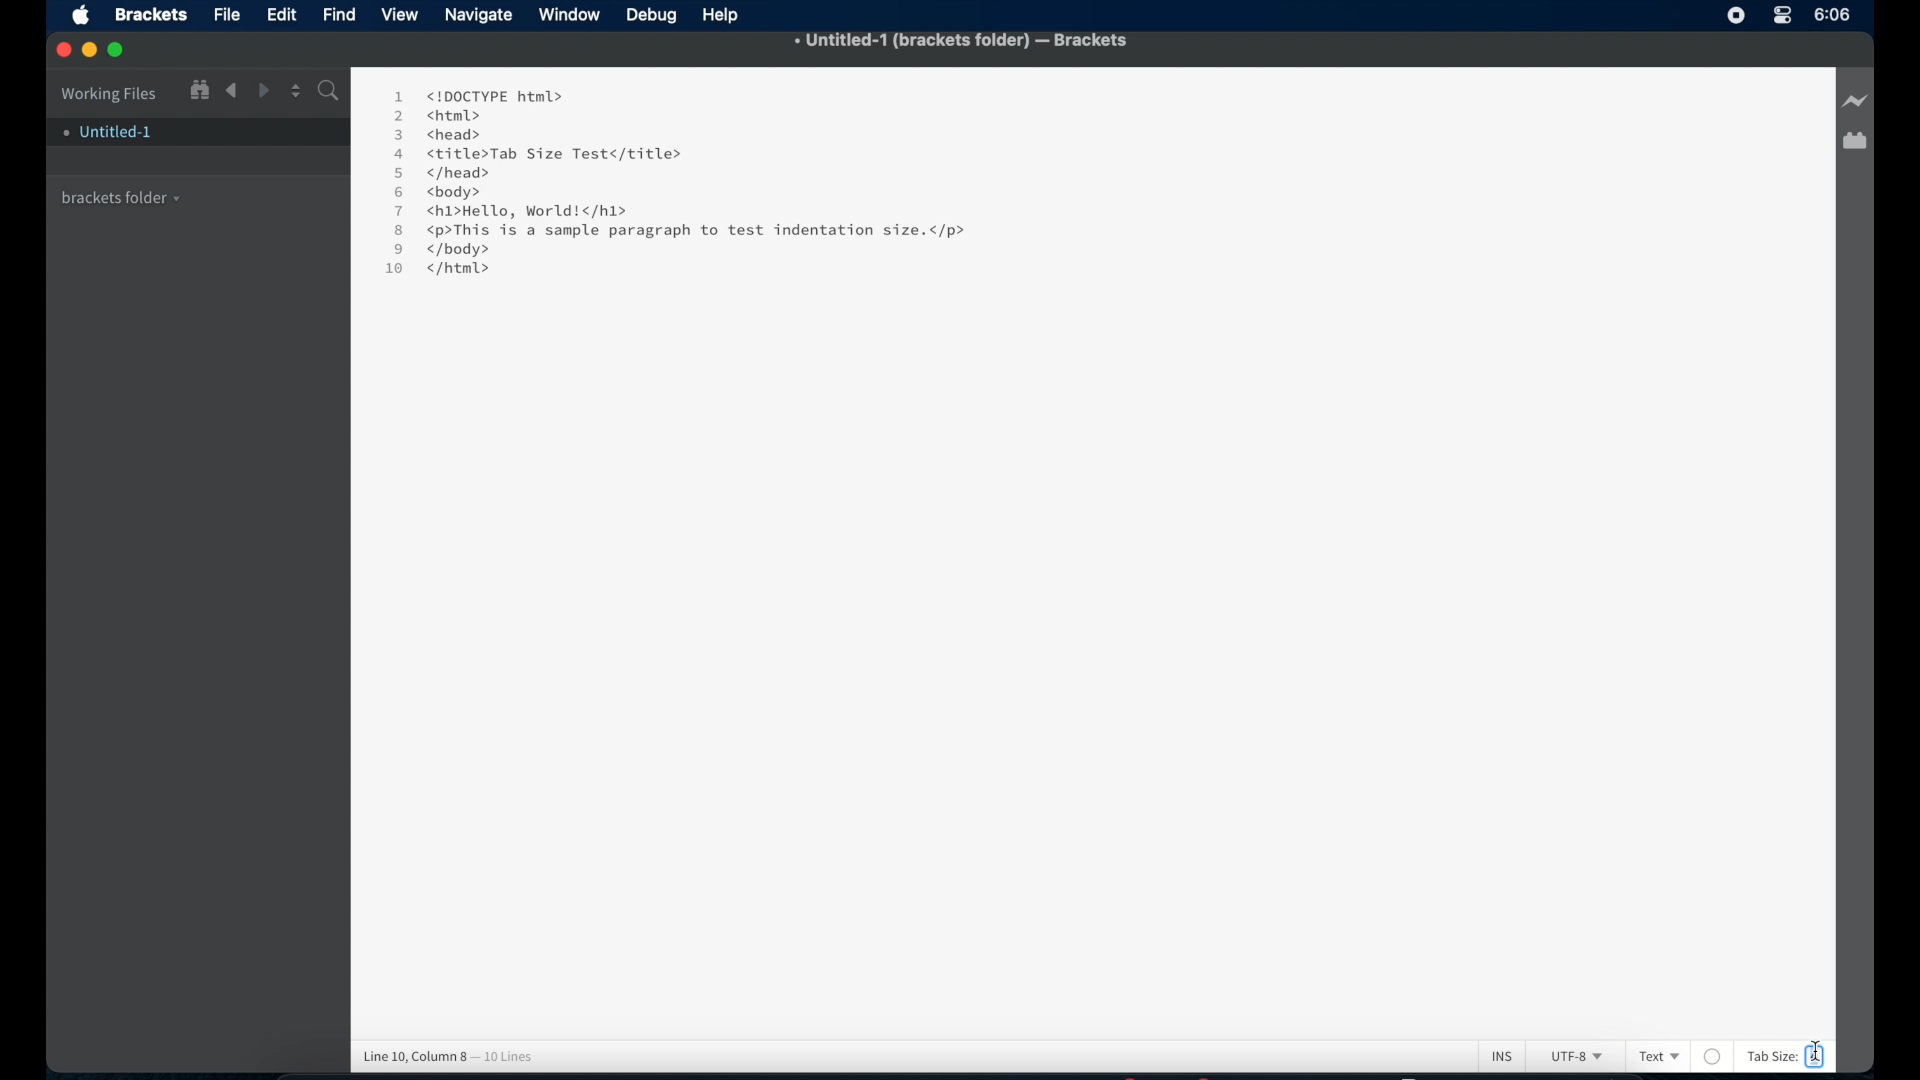 The width and height of the screenshot is (1920, 1080). Describe the element at coordinates (437, 115) in the screenshot. I see `2 <html>` at that location.